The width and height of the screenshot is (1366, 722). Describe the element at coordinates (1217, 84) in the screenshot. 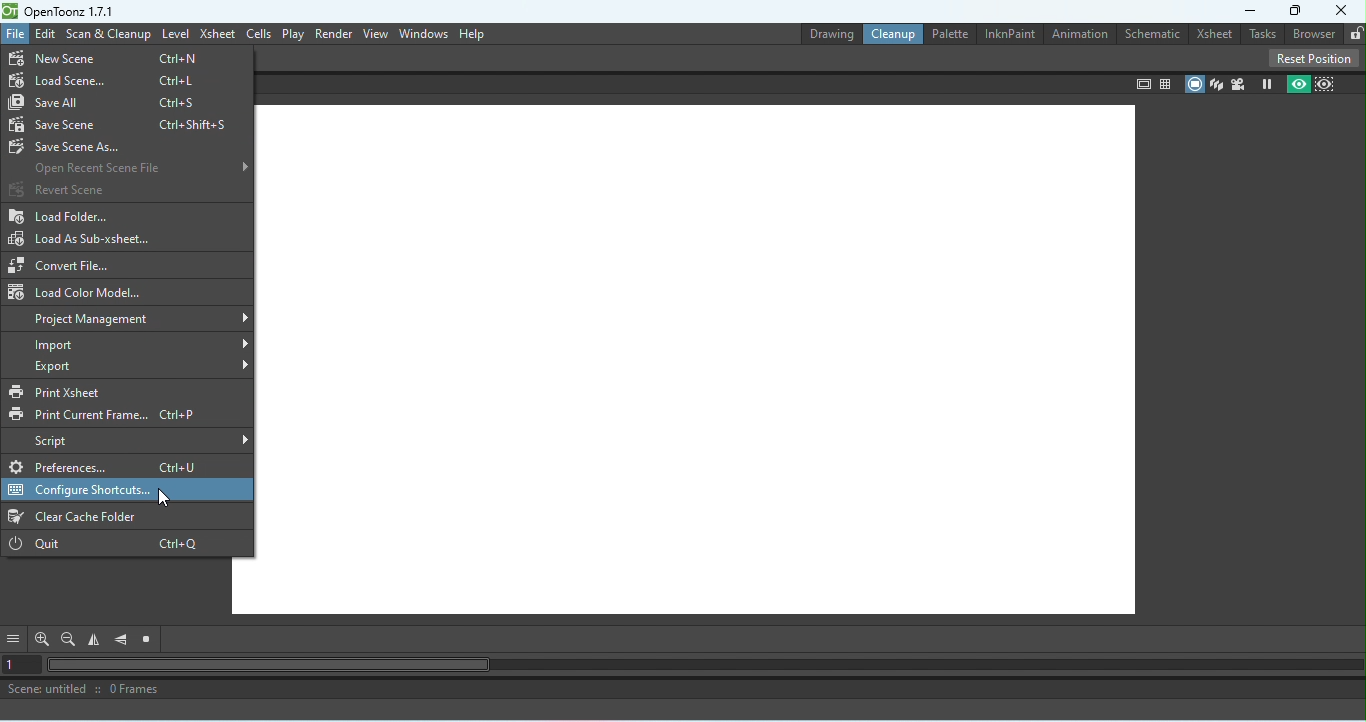

I see `3D view` at that location.